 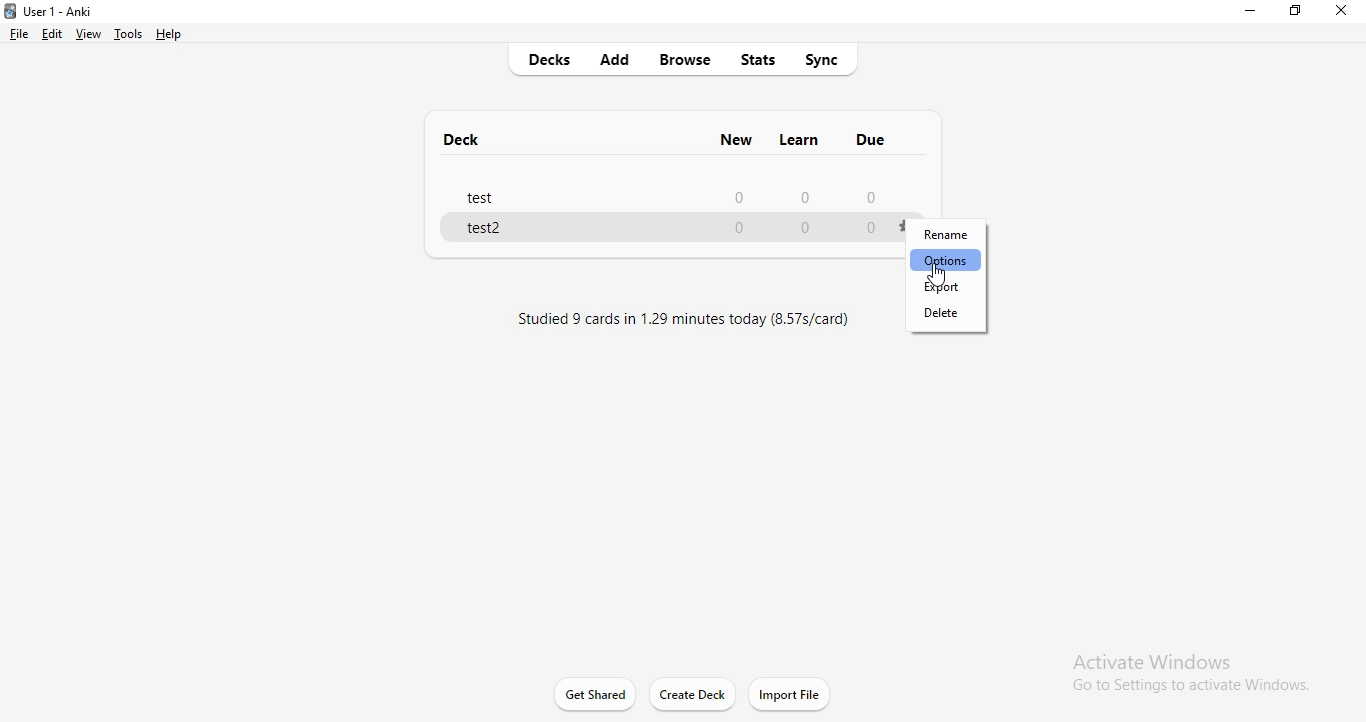 What do you see at coordinates (871, 141) in the screenshot?
I see `due` at bounding box center [871, 141].